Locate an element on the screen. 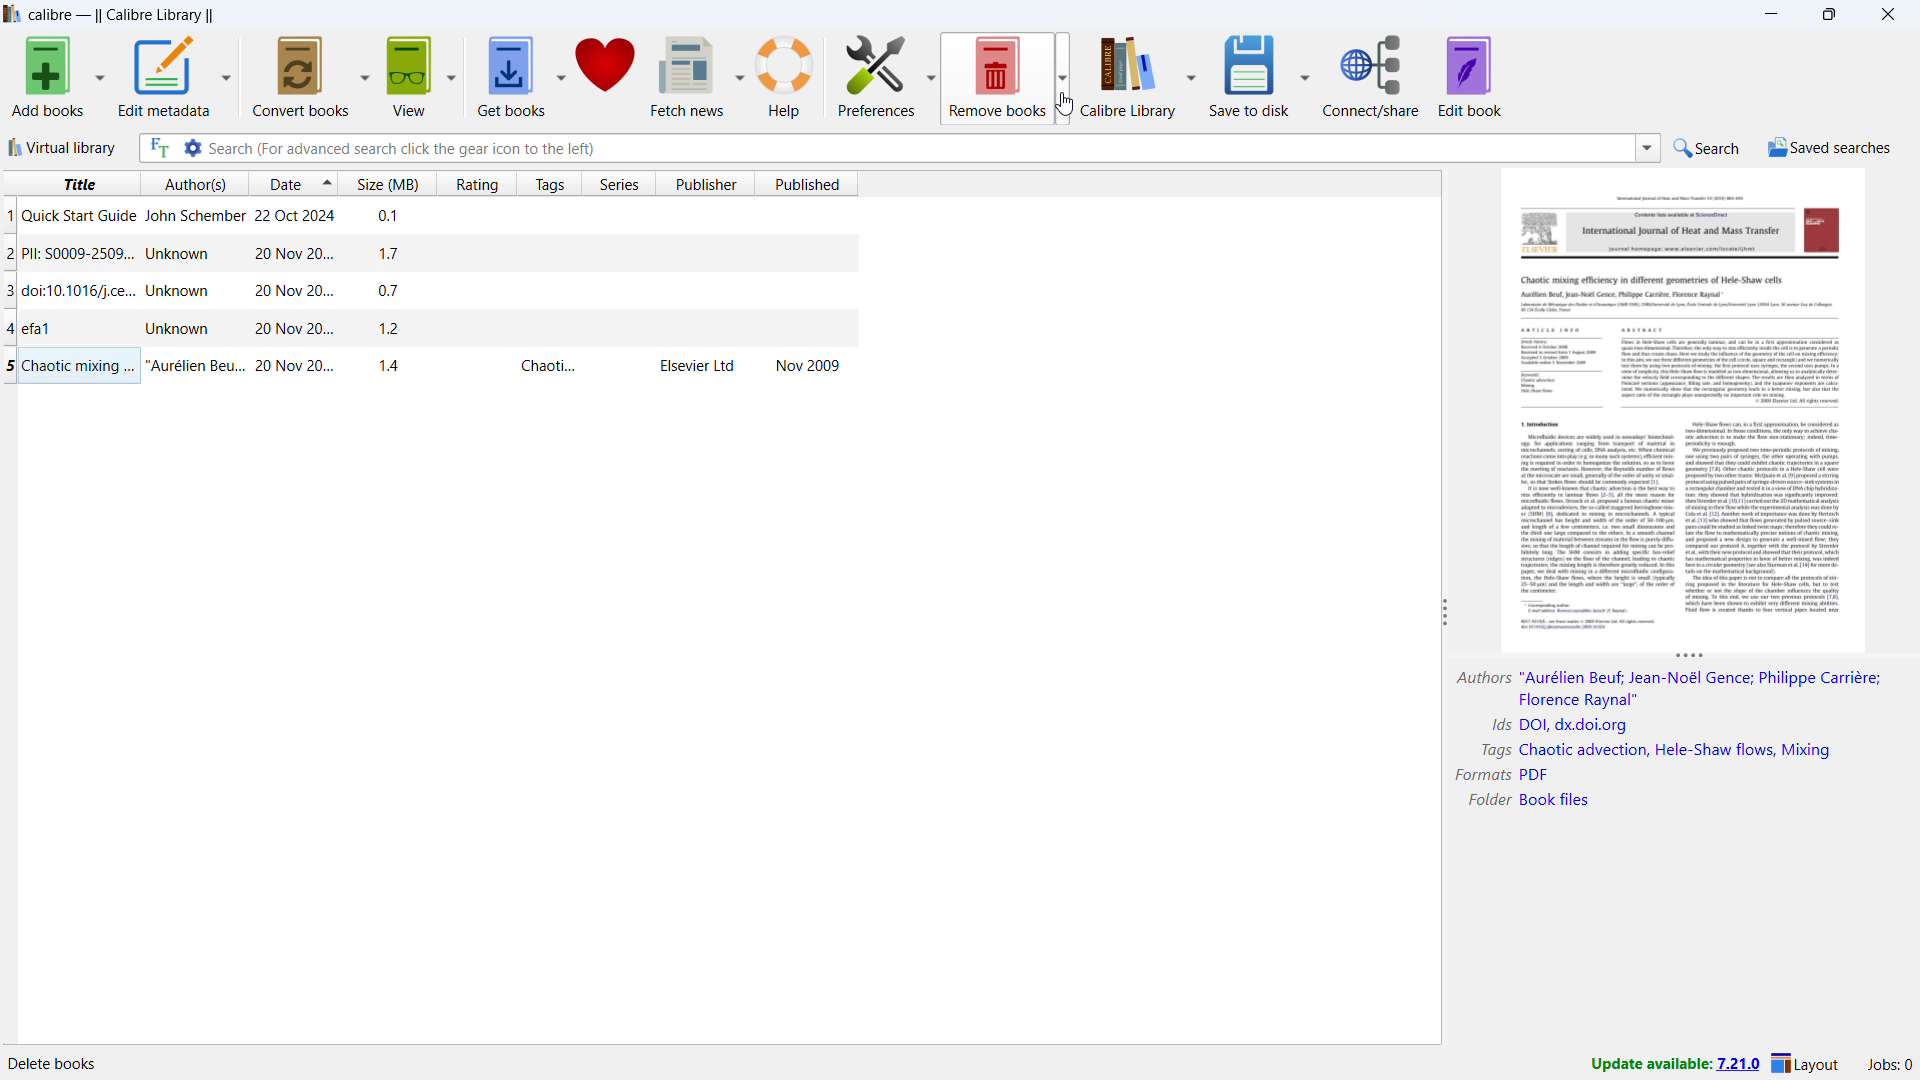 The height and width of the screenshot is (1080, 1920). single book entry is located at coordinates (430, 218).